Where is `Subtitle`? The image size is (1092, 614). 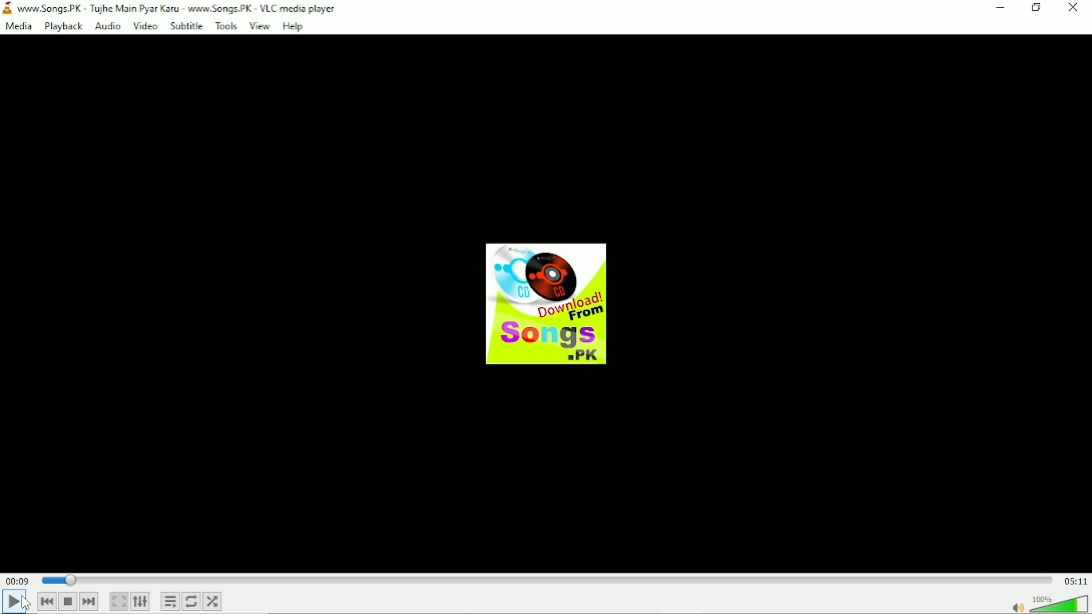 Subtitle is located at coordinates (186, 27).